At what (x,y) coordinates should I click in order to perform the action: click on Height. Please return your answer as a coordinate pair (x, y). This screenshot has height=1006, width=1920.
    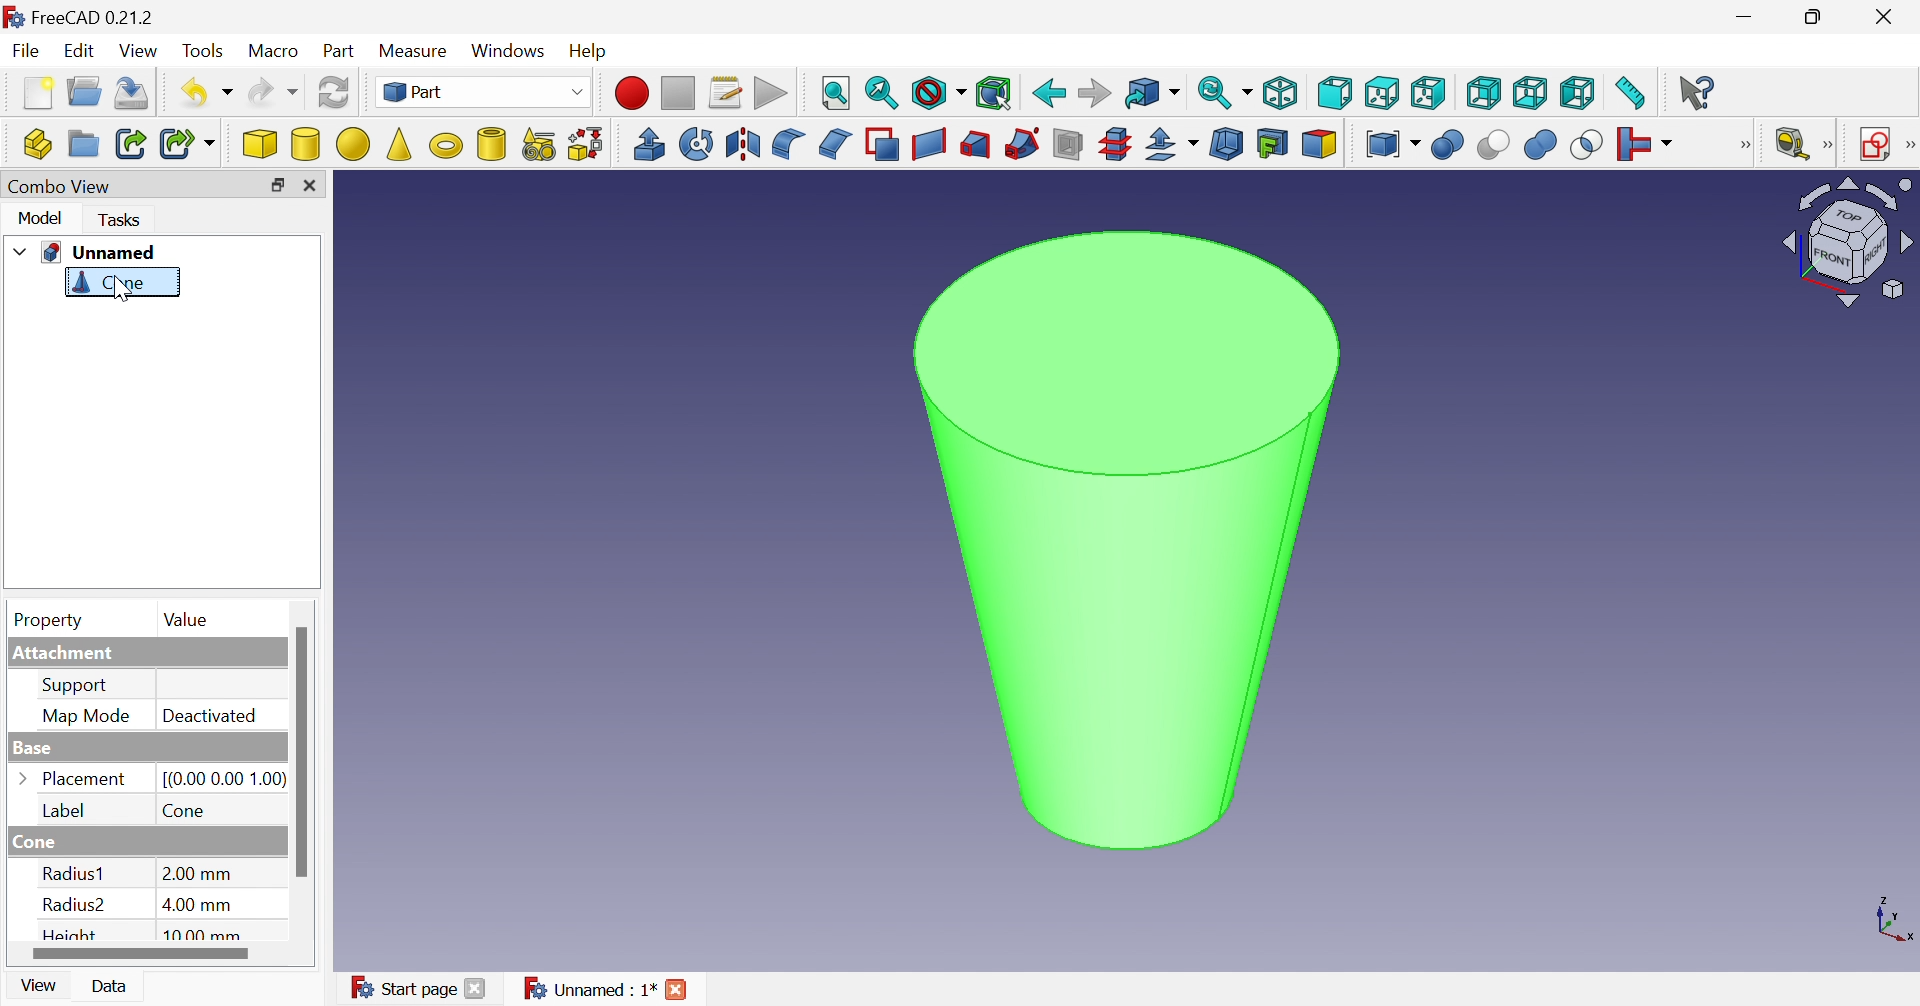
    Looking at the image, I should click on (71, 935).